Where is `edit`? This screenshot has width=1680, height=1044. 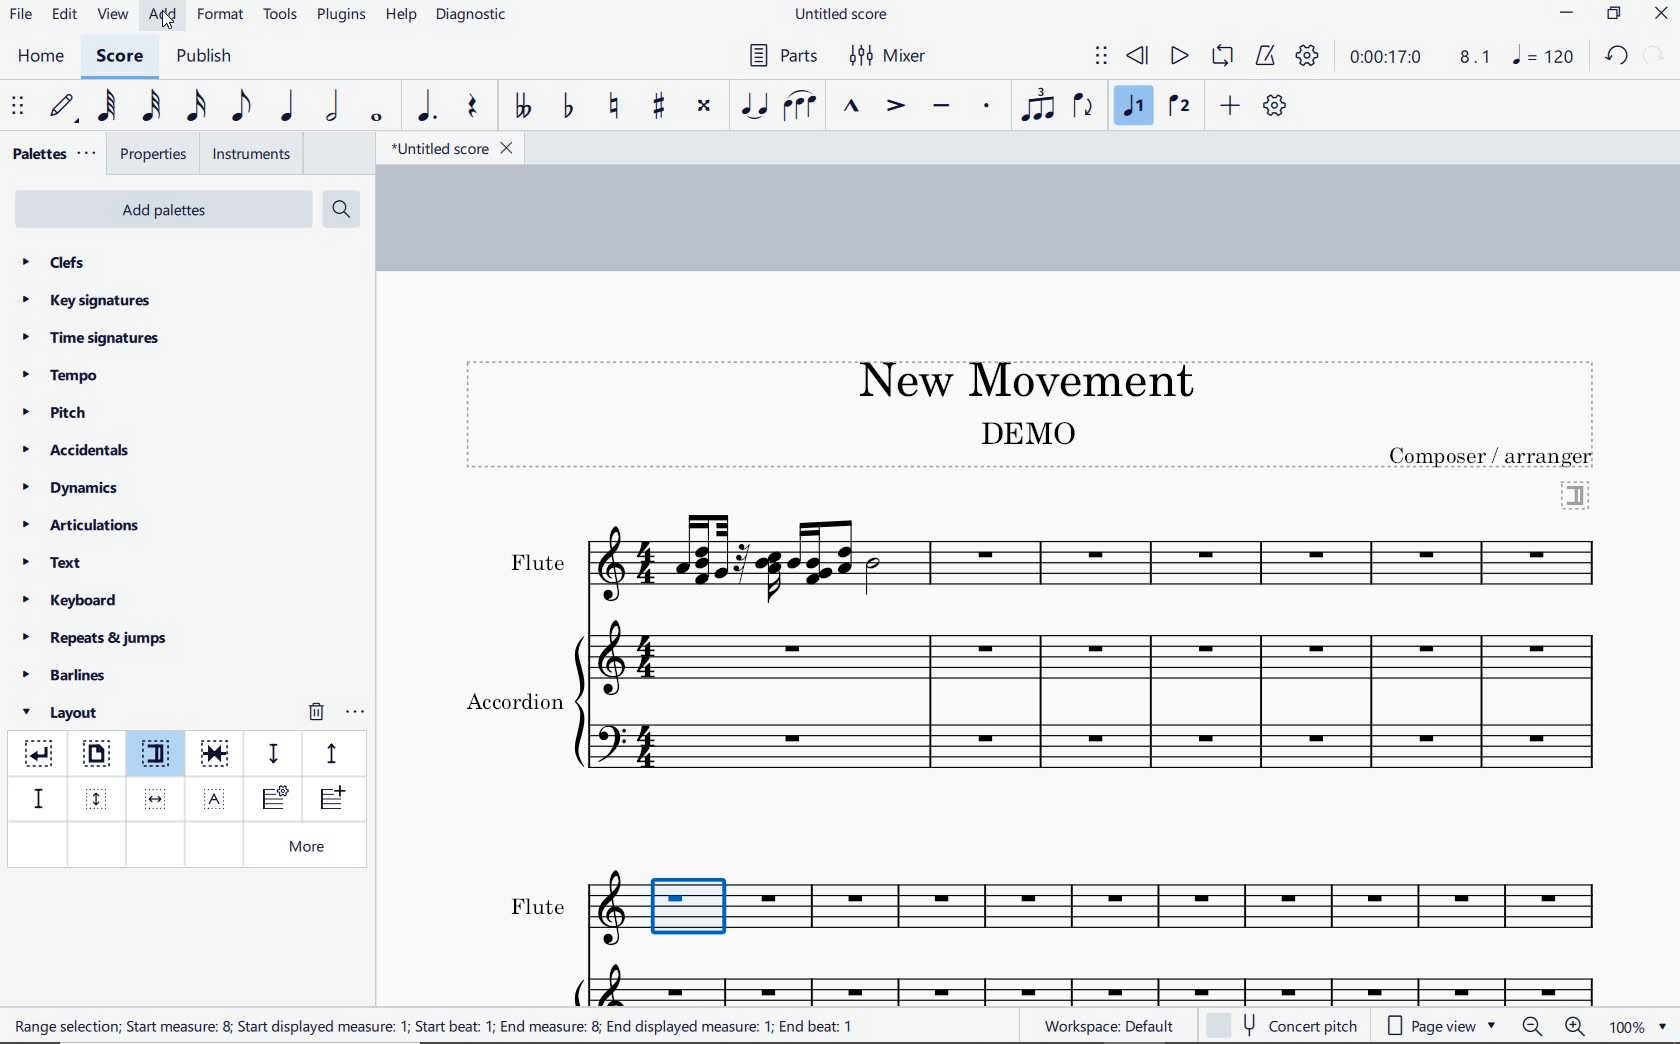
edit is located at coordinates (63, 15).